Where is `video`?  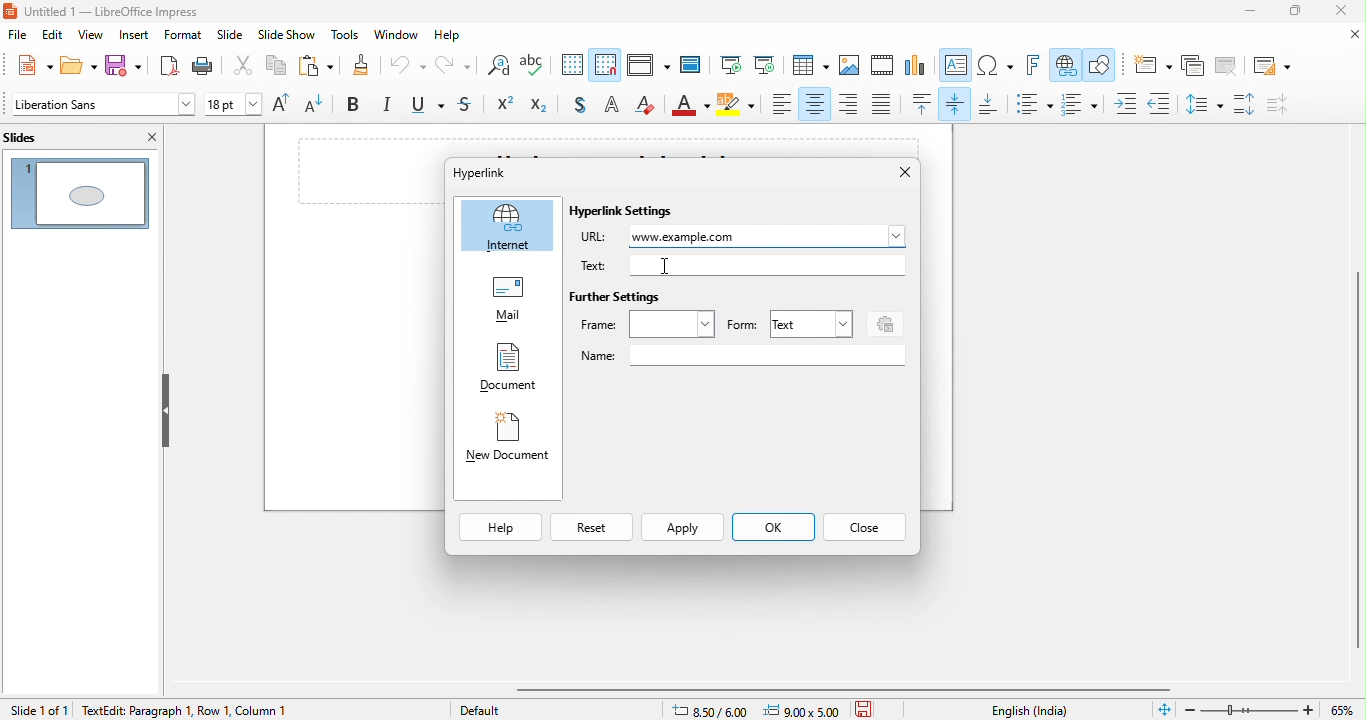 video is located at coordinates (883, 67).